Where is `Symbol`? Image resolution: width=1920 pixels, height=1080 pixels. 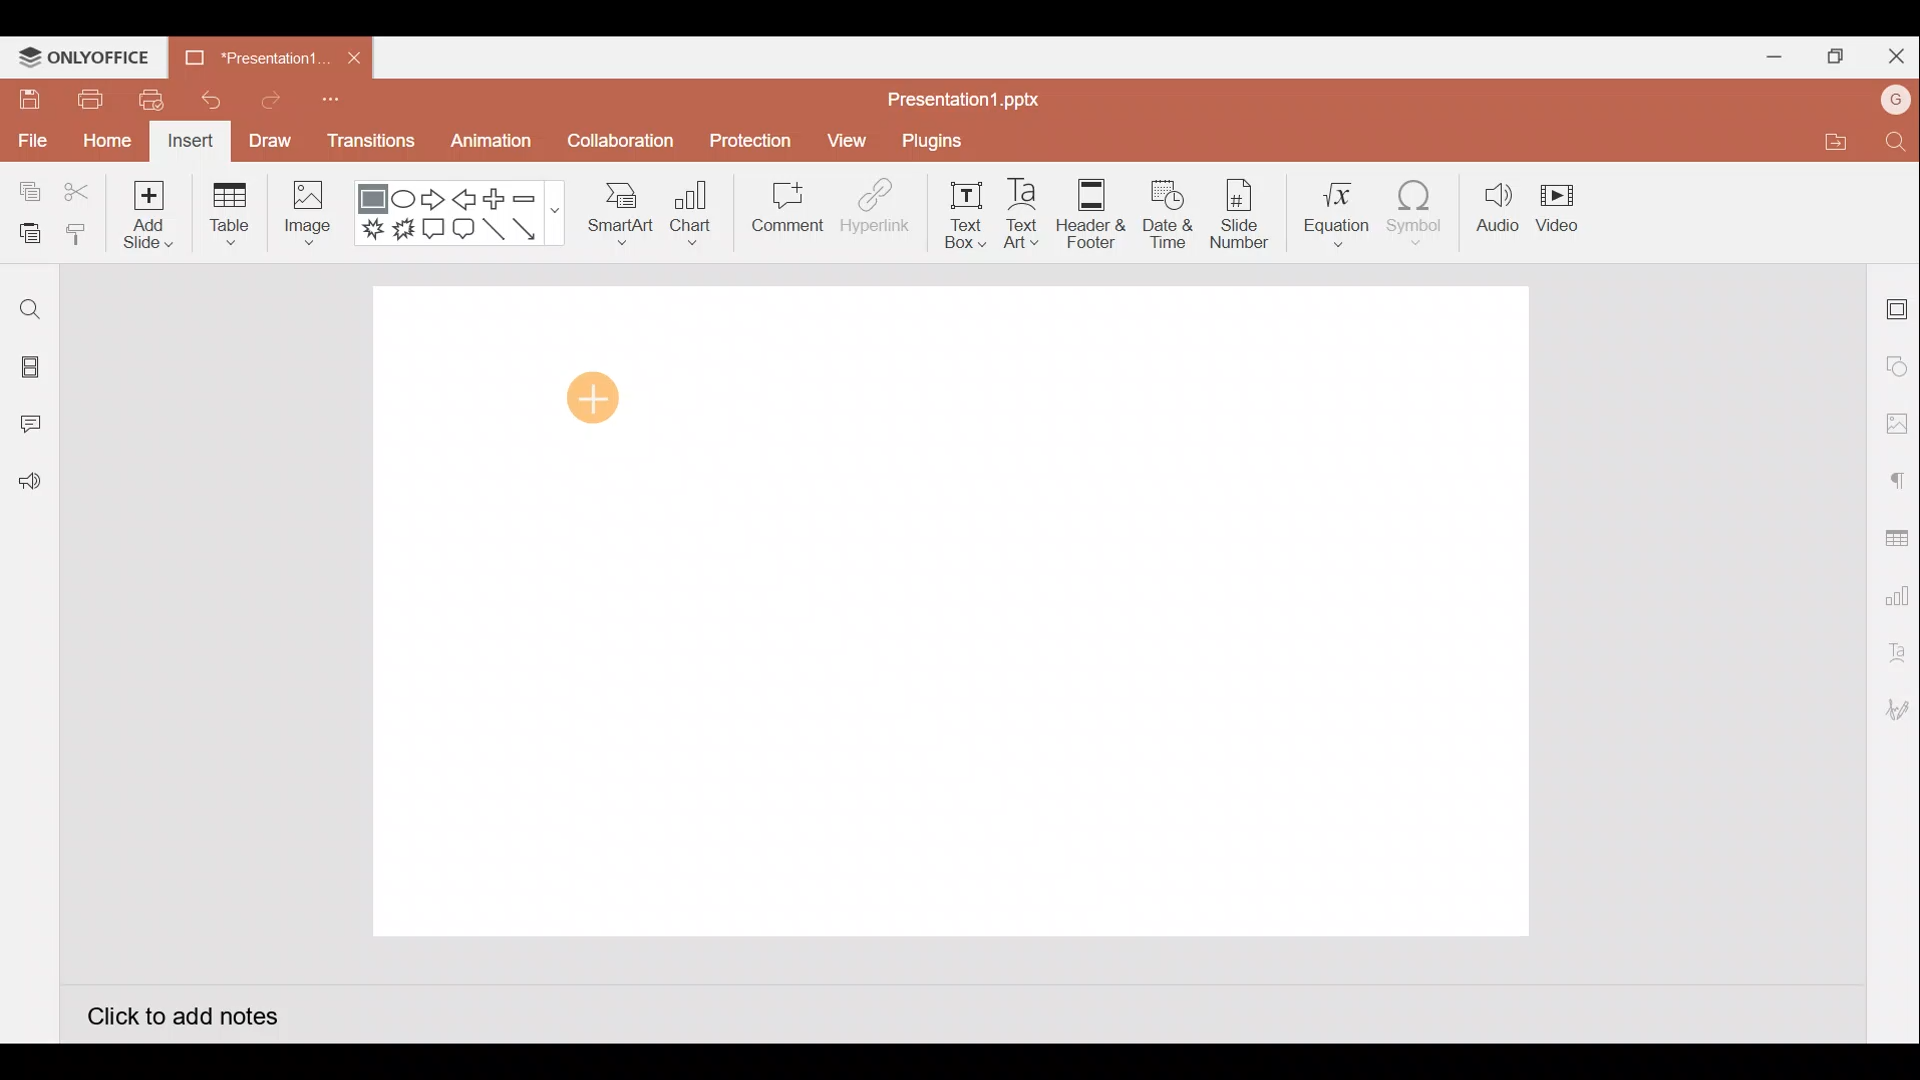
Symbol is located at coordinates (1416, 208).